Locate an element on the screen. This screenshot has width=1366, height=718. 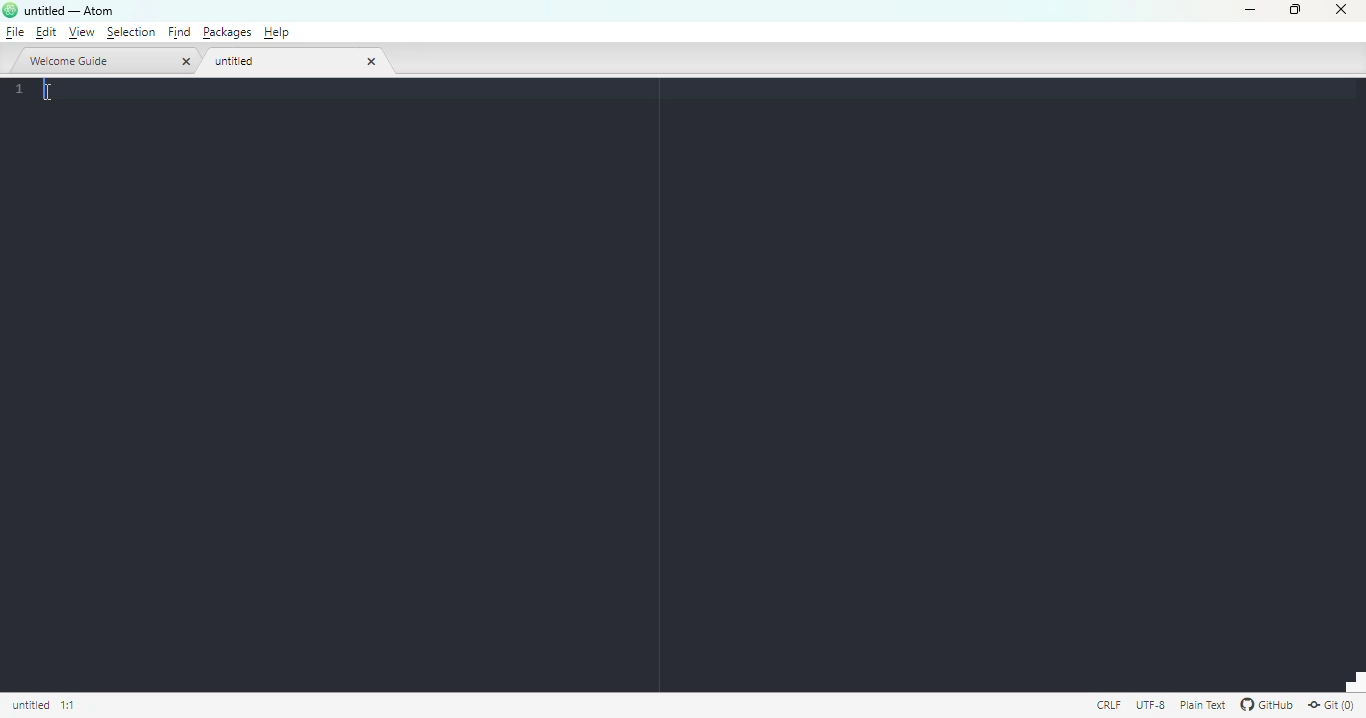
file uses CRLF line endings is located at coordinates (1105, 705).